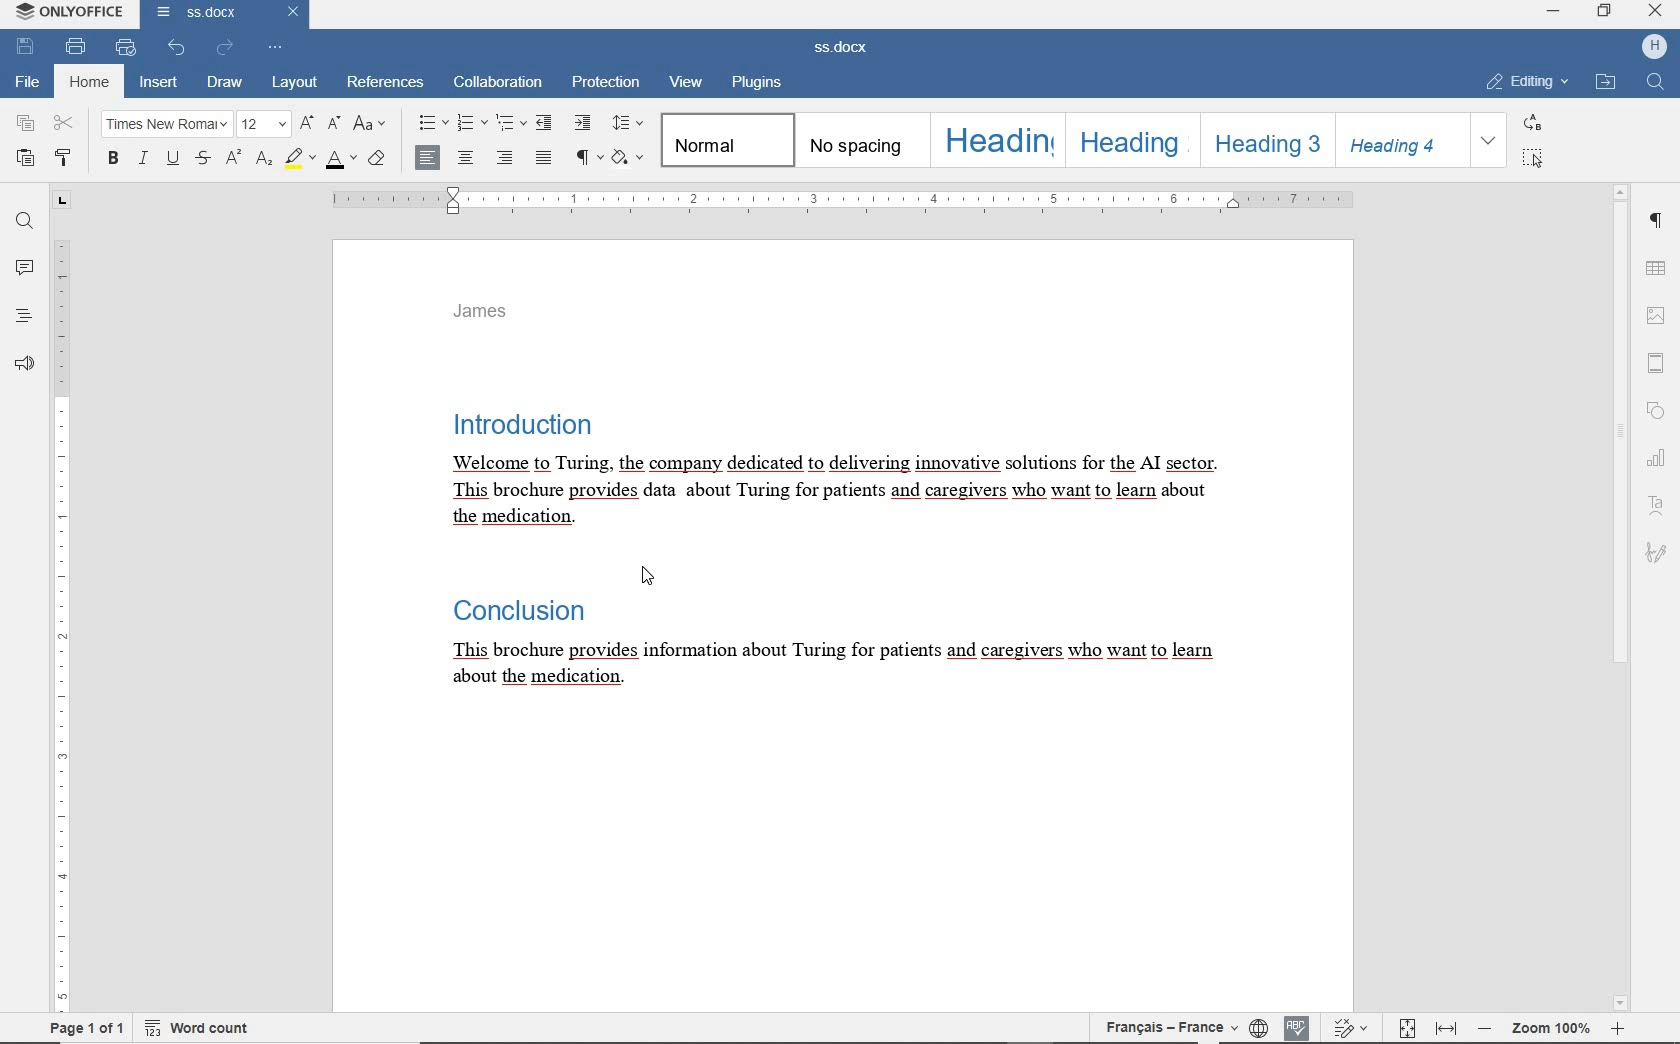 The width and height of the screenshot is (1680, 1044). What do you see at coordinates (200, 13) in the screenshot?
I see `DOCUMENT NAME` at bounding box center [200, 13].